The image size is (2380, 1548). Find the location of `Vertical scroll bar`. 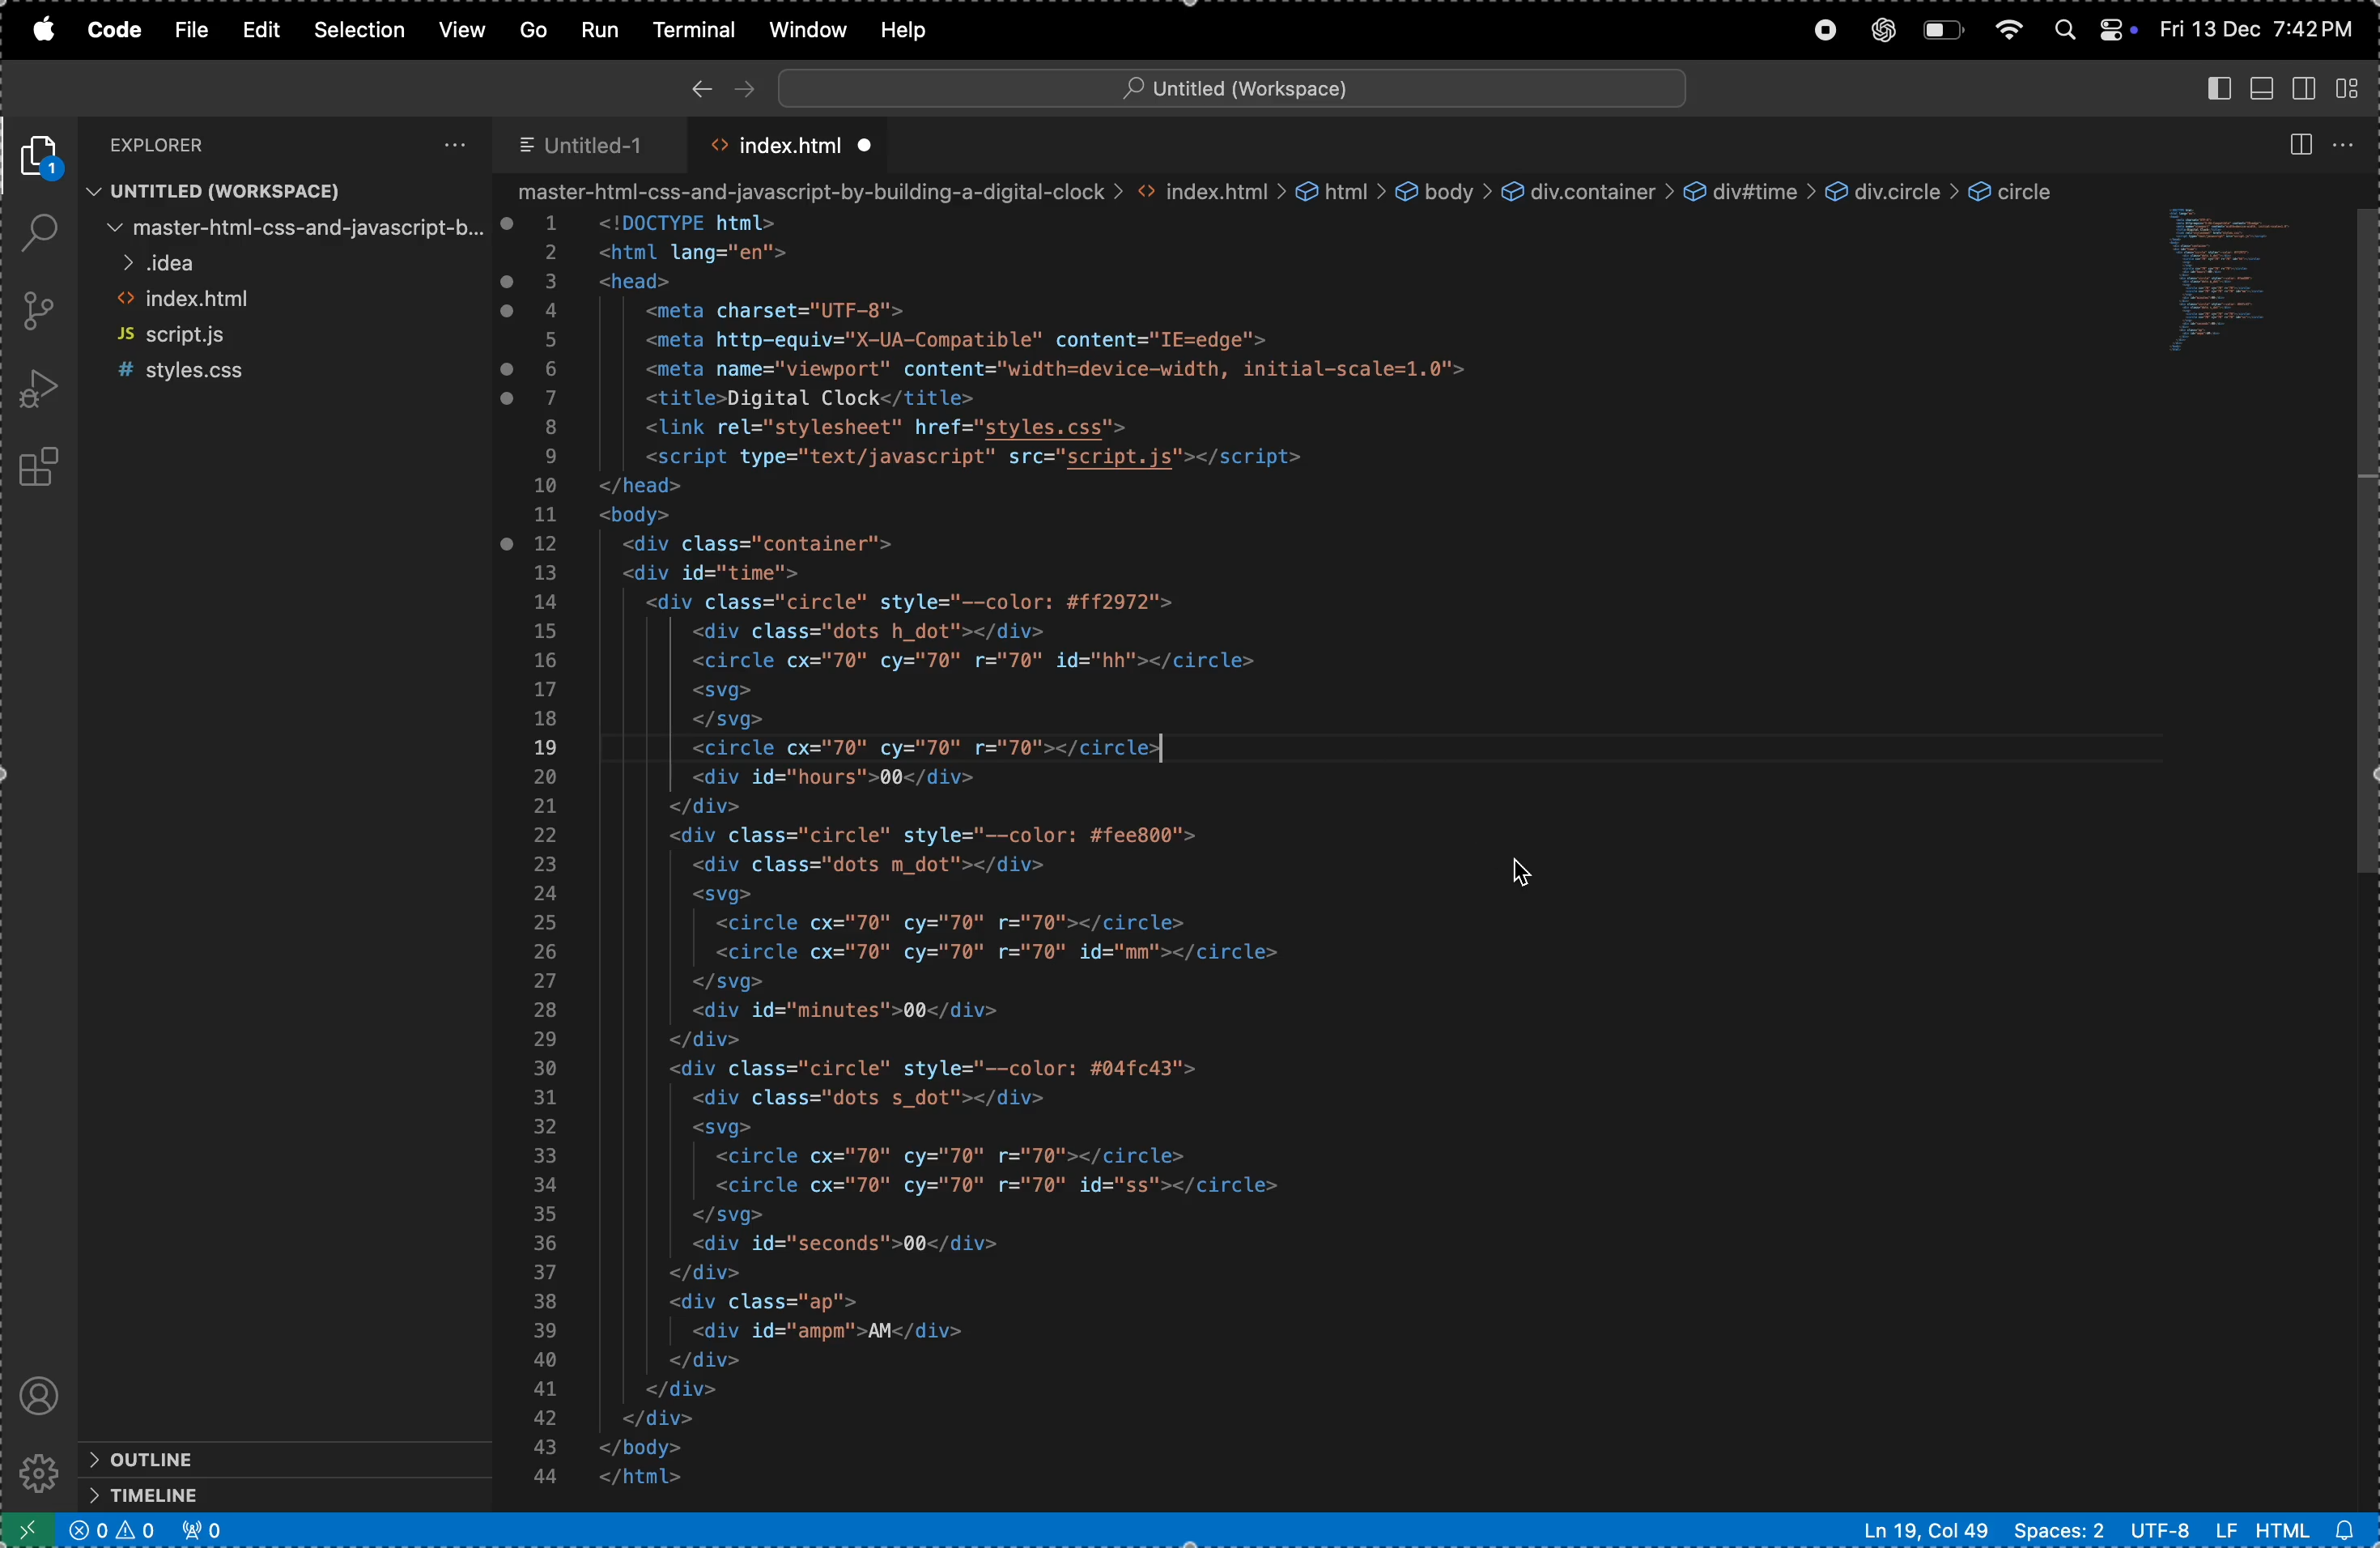

Vertical scroll bar is located at coordinates (2365, 548).